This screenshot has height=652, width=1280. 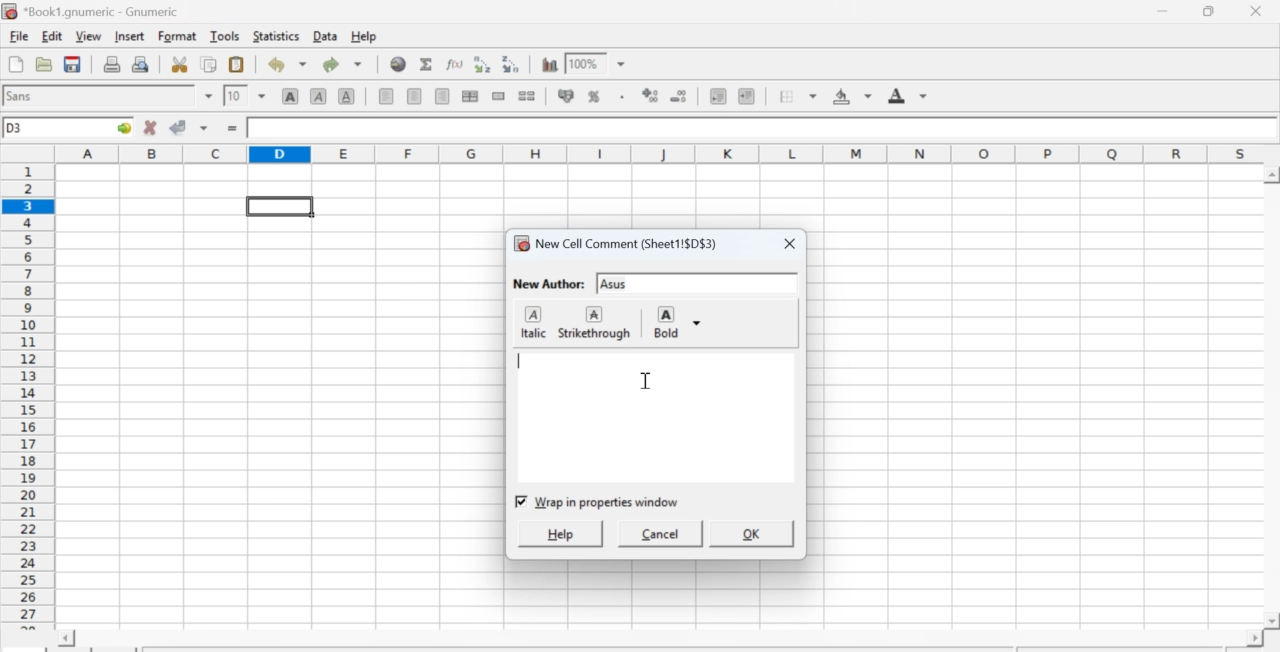 What do you see at coordinates (18, 37) in the screenshot?
I see `File` at bounding box center [18, 37].